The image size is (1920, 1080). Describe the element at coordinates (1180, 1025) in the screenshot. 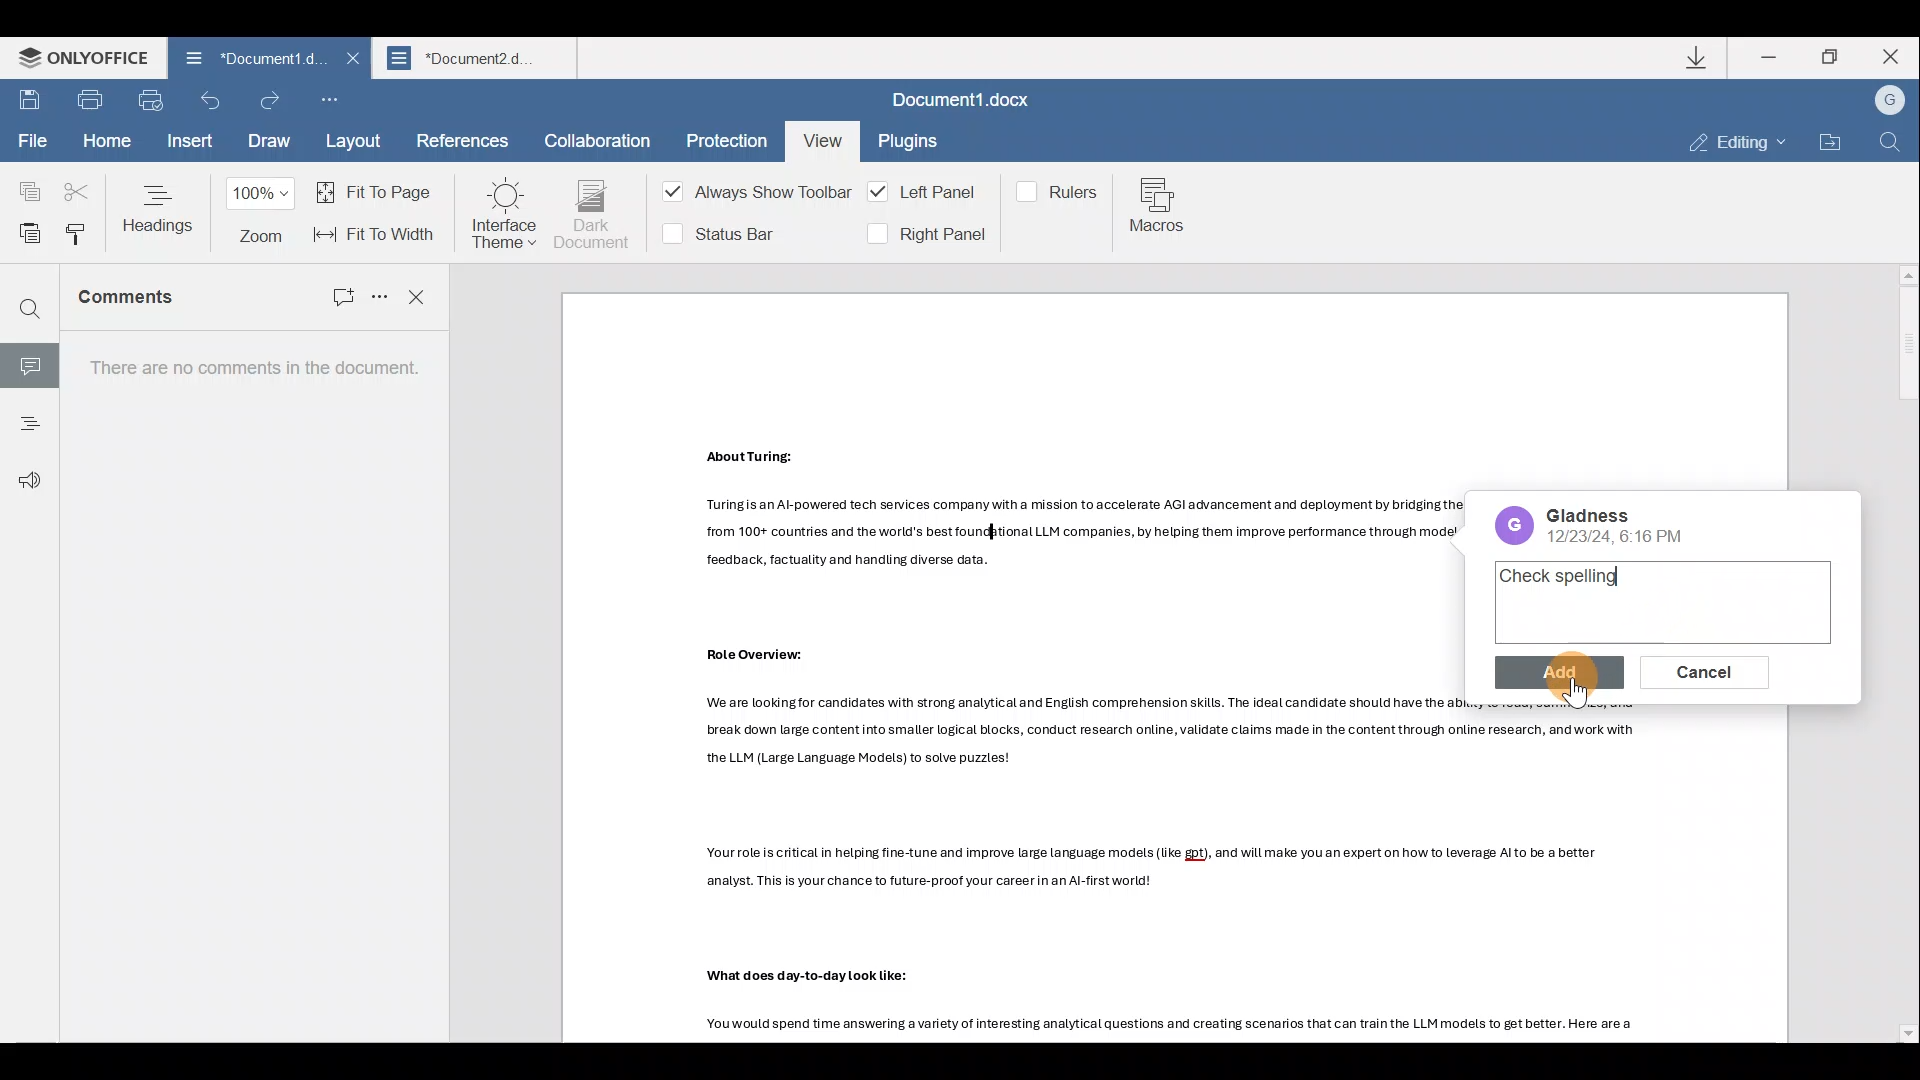

I see `` at that location.